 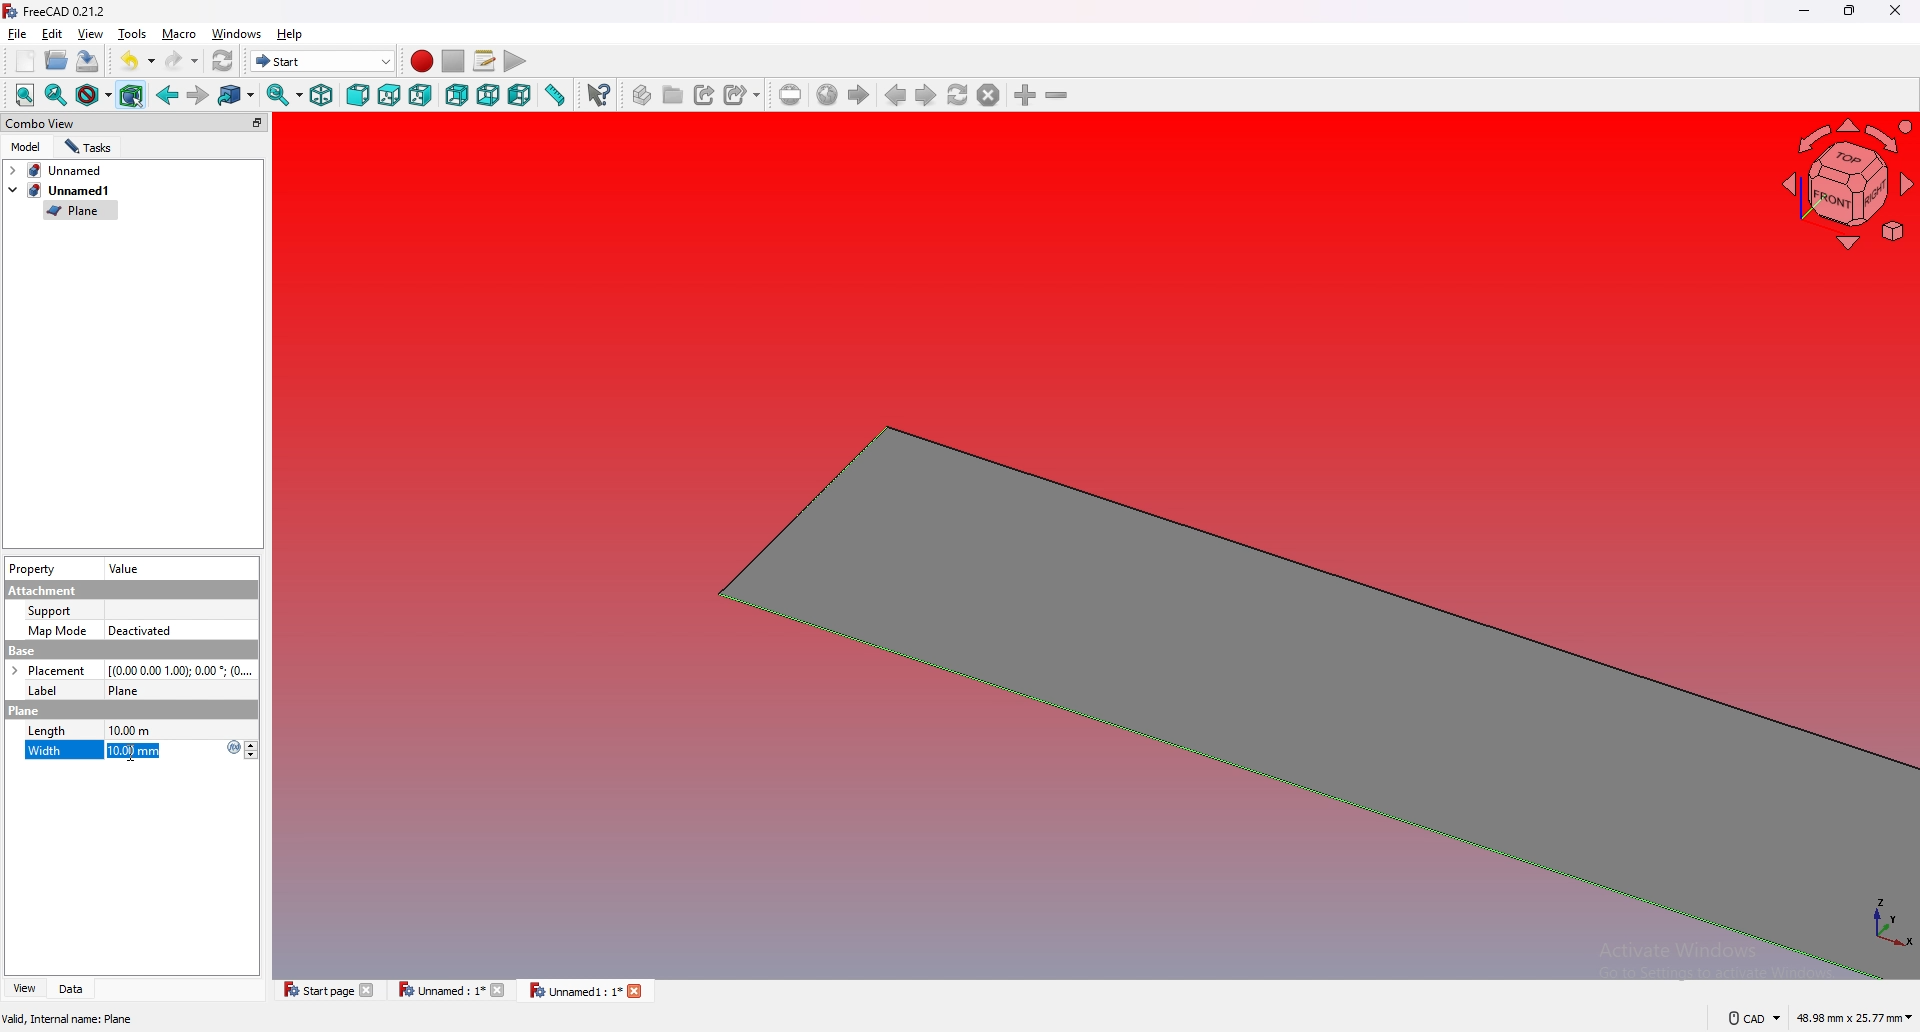 What do you see at coordinates (132, 33) in the screenshot?
I see `tools` at bounding box center [132, 33].